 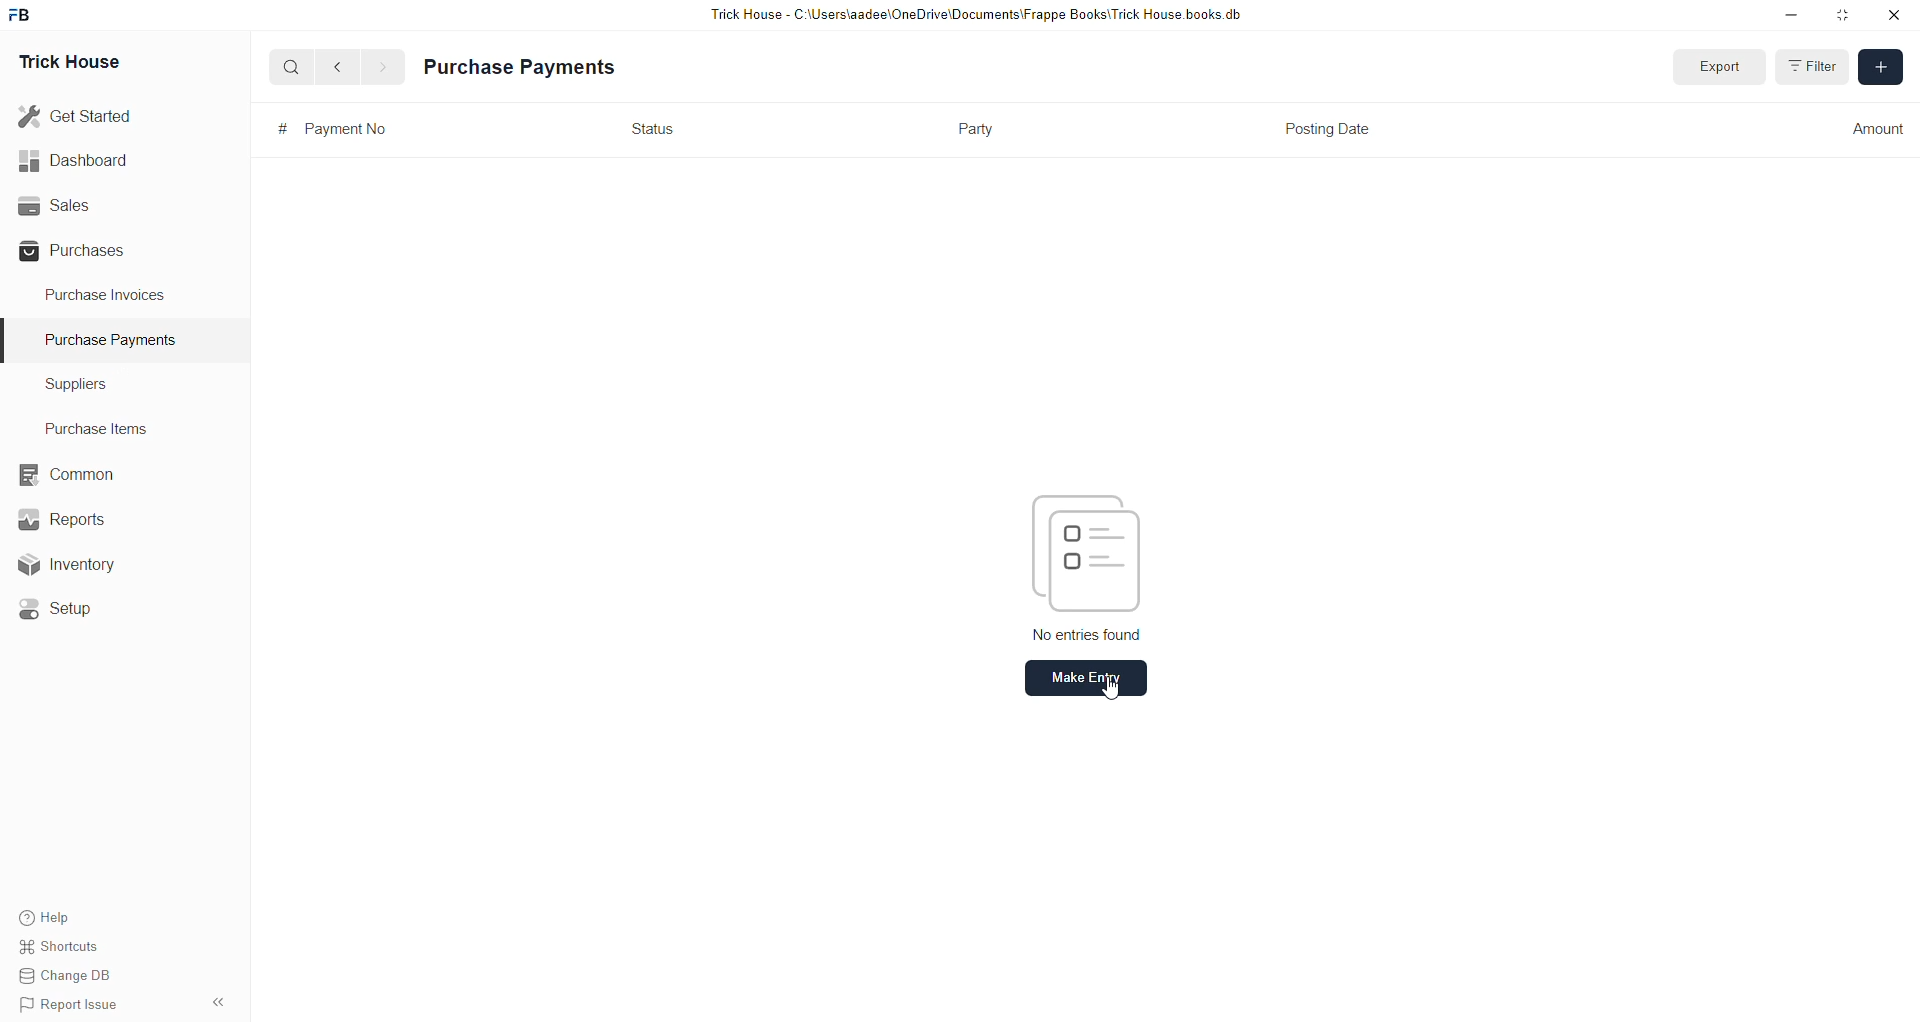 What do you see at coordinates (22, 12) in the screenshot?
I see `frappebooks logo` at bounding box center [22, 12].